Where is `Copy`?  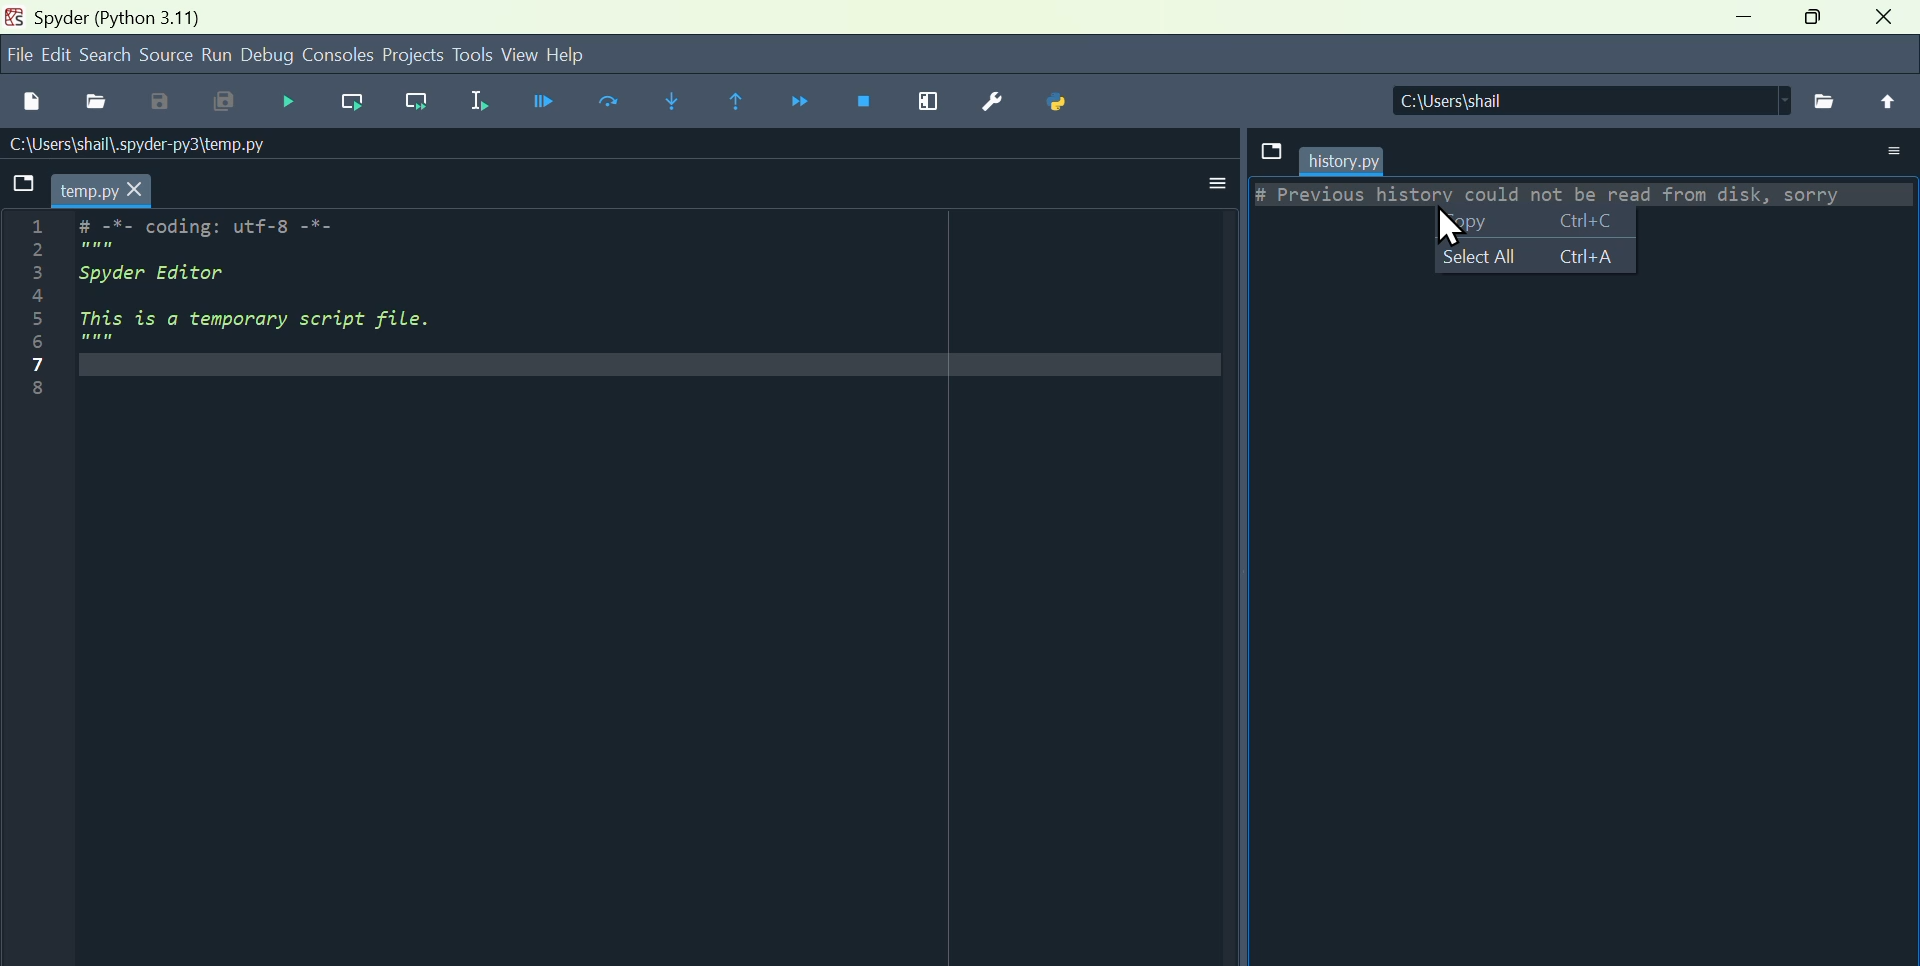
Copy is located at coordinates (1533, 221).